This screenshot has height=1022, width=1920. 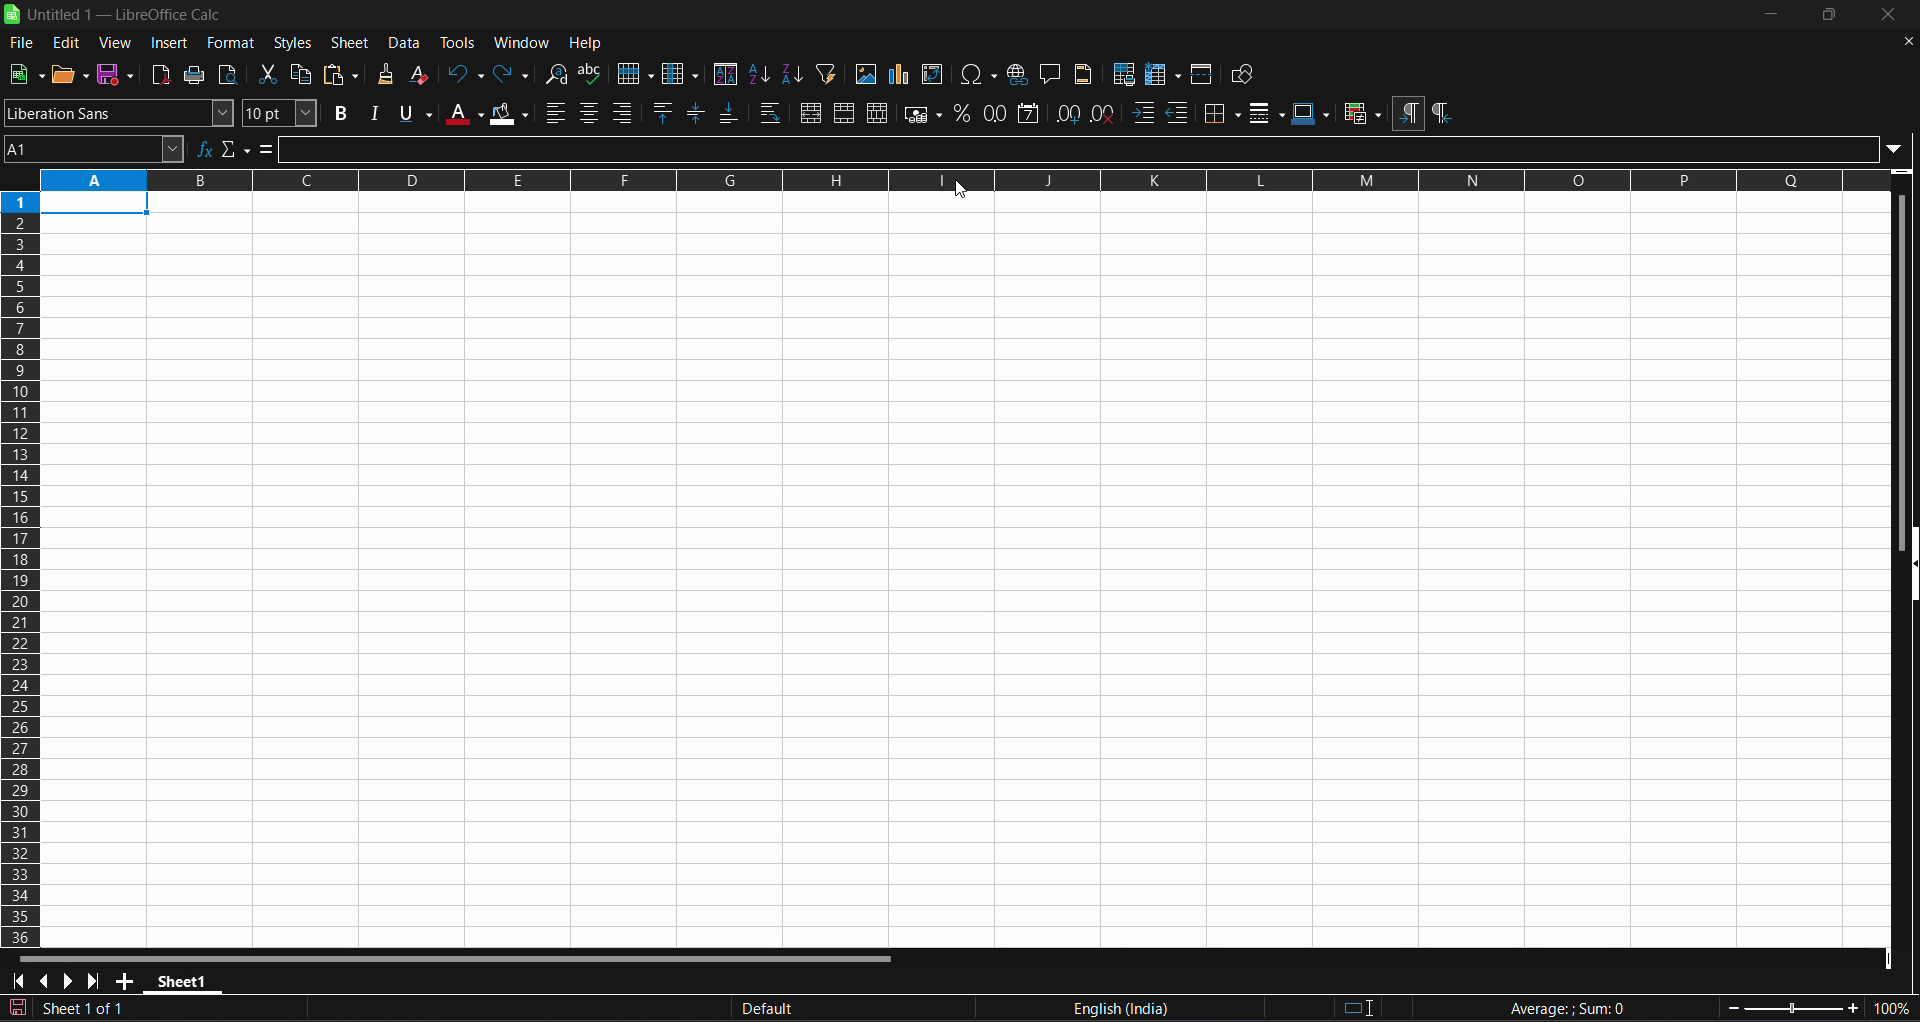 What do you see at coordinates (120, 43) in the screenshot?
I see `view` at bounding box center [120, 43].